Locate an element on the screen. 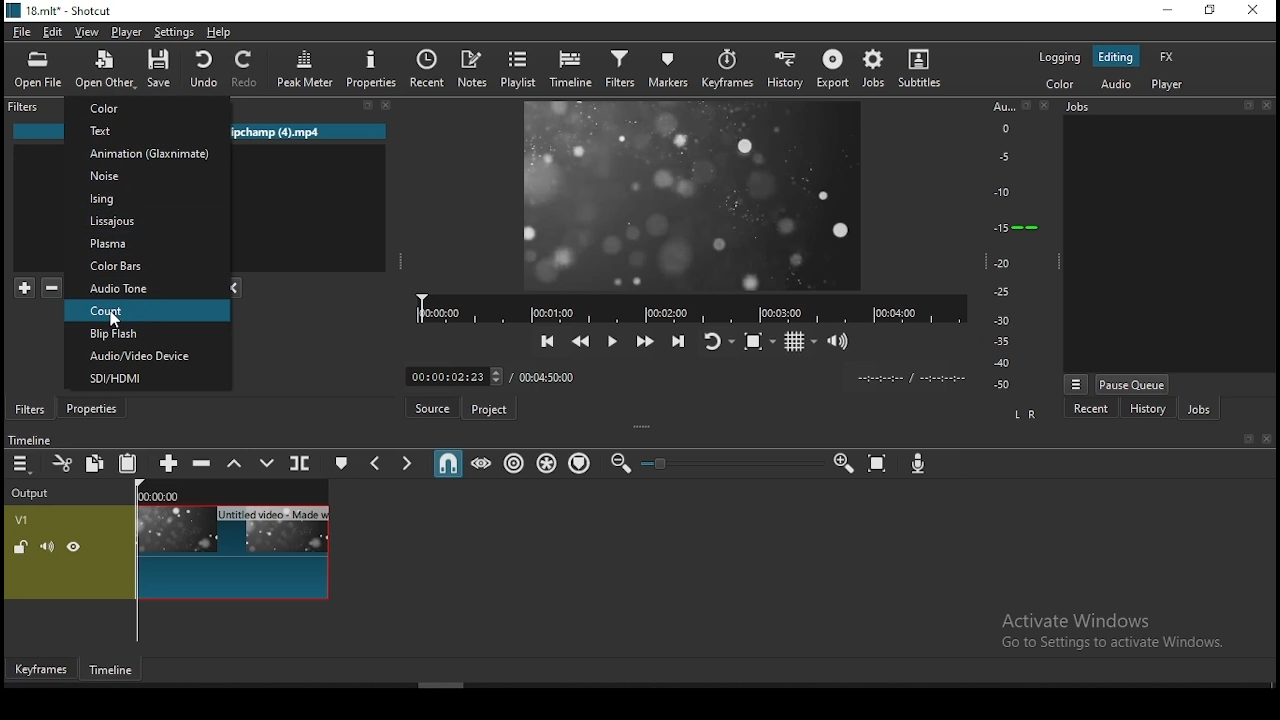 This screenshot has height=720, width=1280. next marker is located at coordinates (408, 464).